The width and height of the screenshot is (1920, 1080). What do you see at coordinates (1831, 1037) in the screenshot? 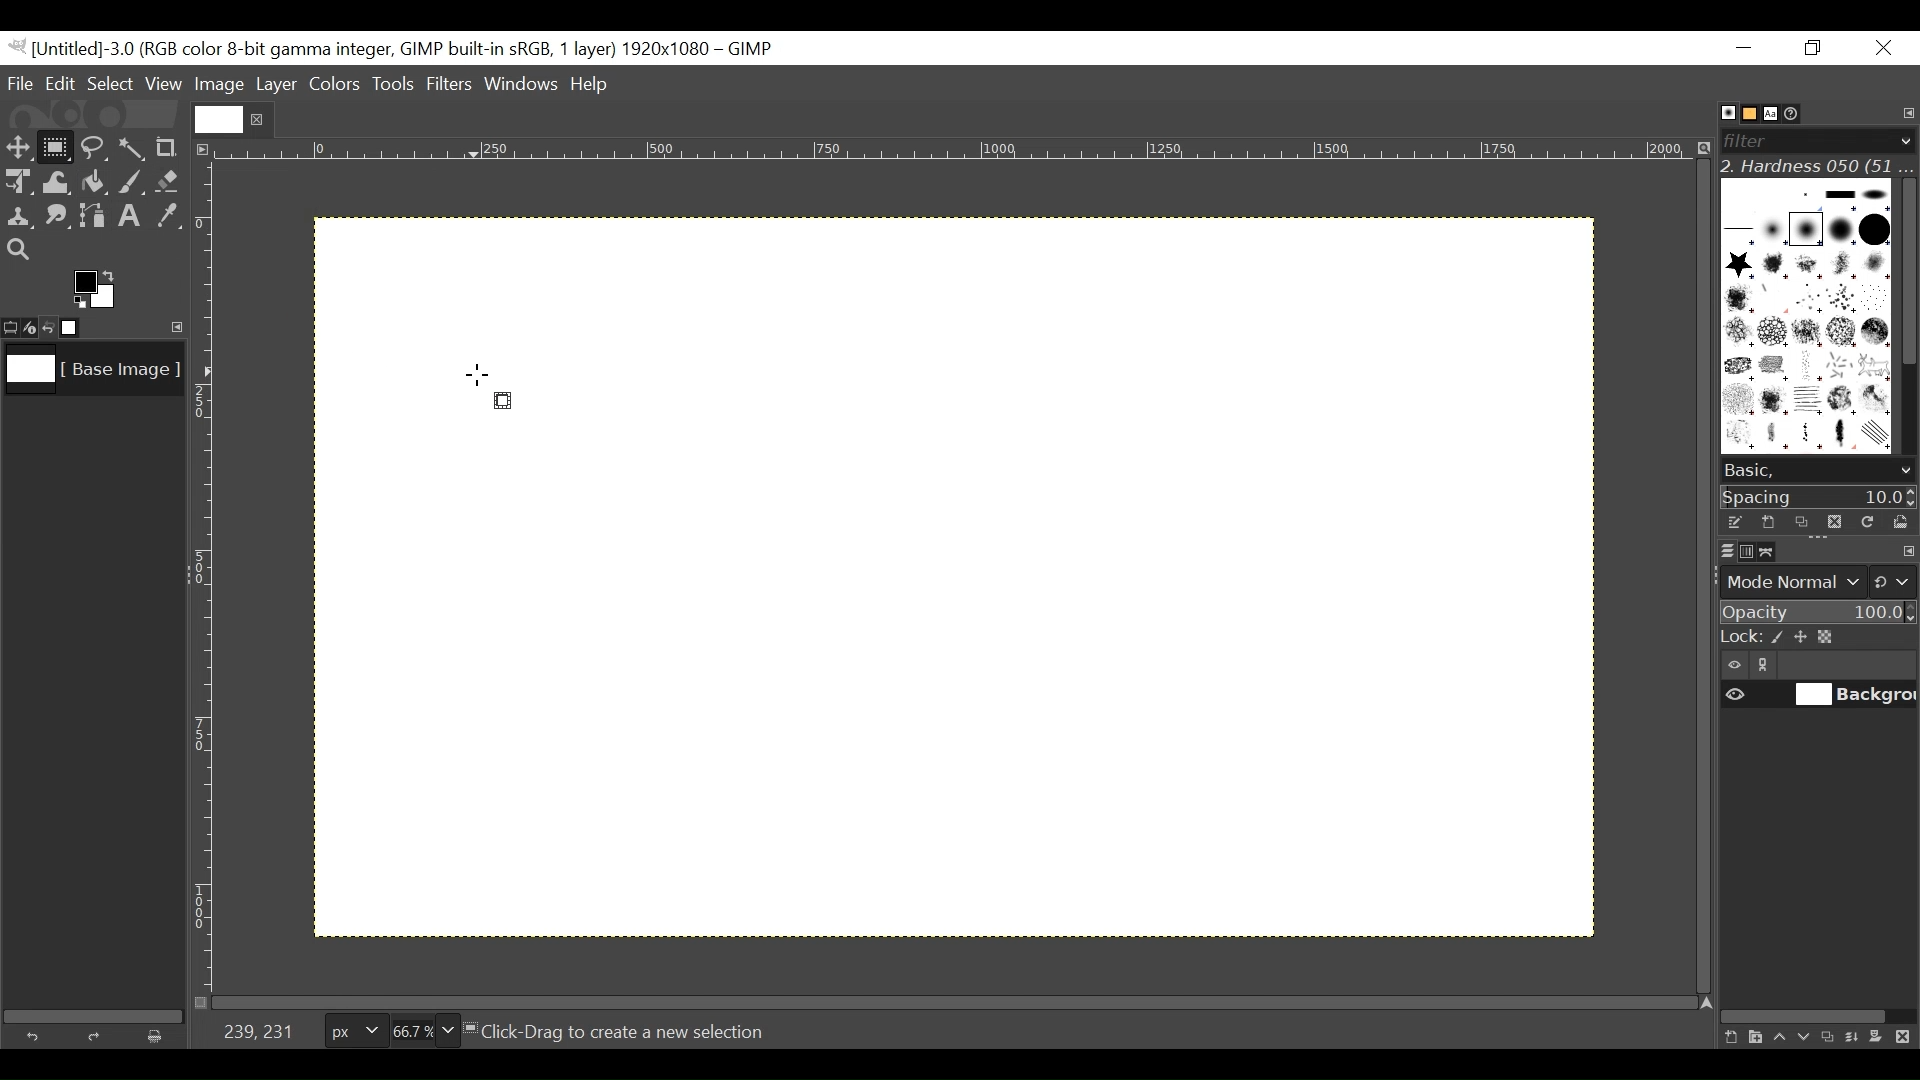
I see `Duplicate this layer` at bounding box center [1831, 1037].